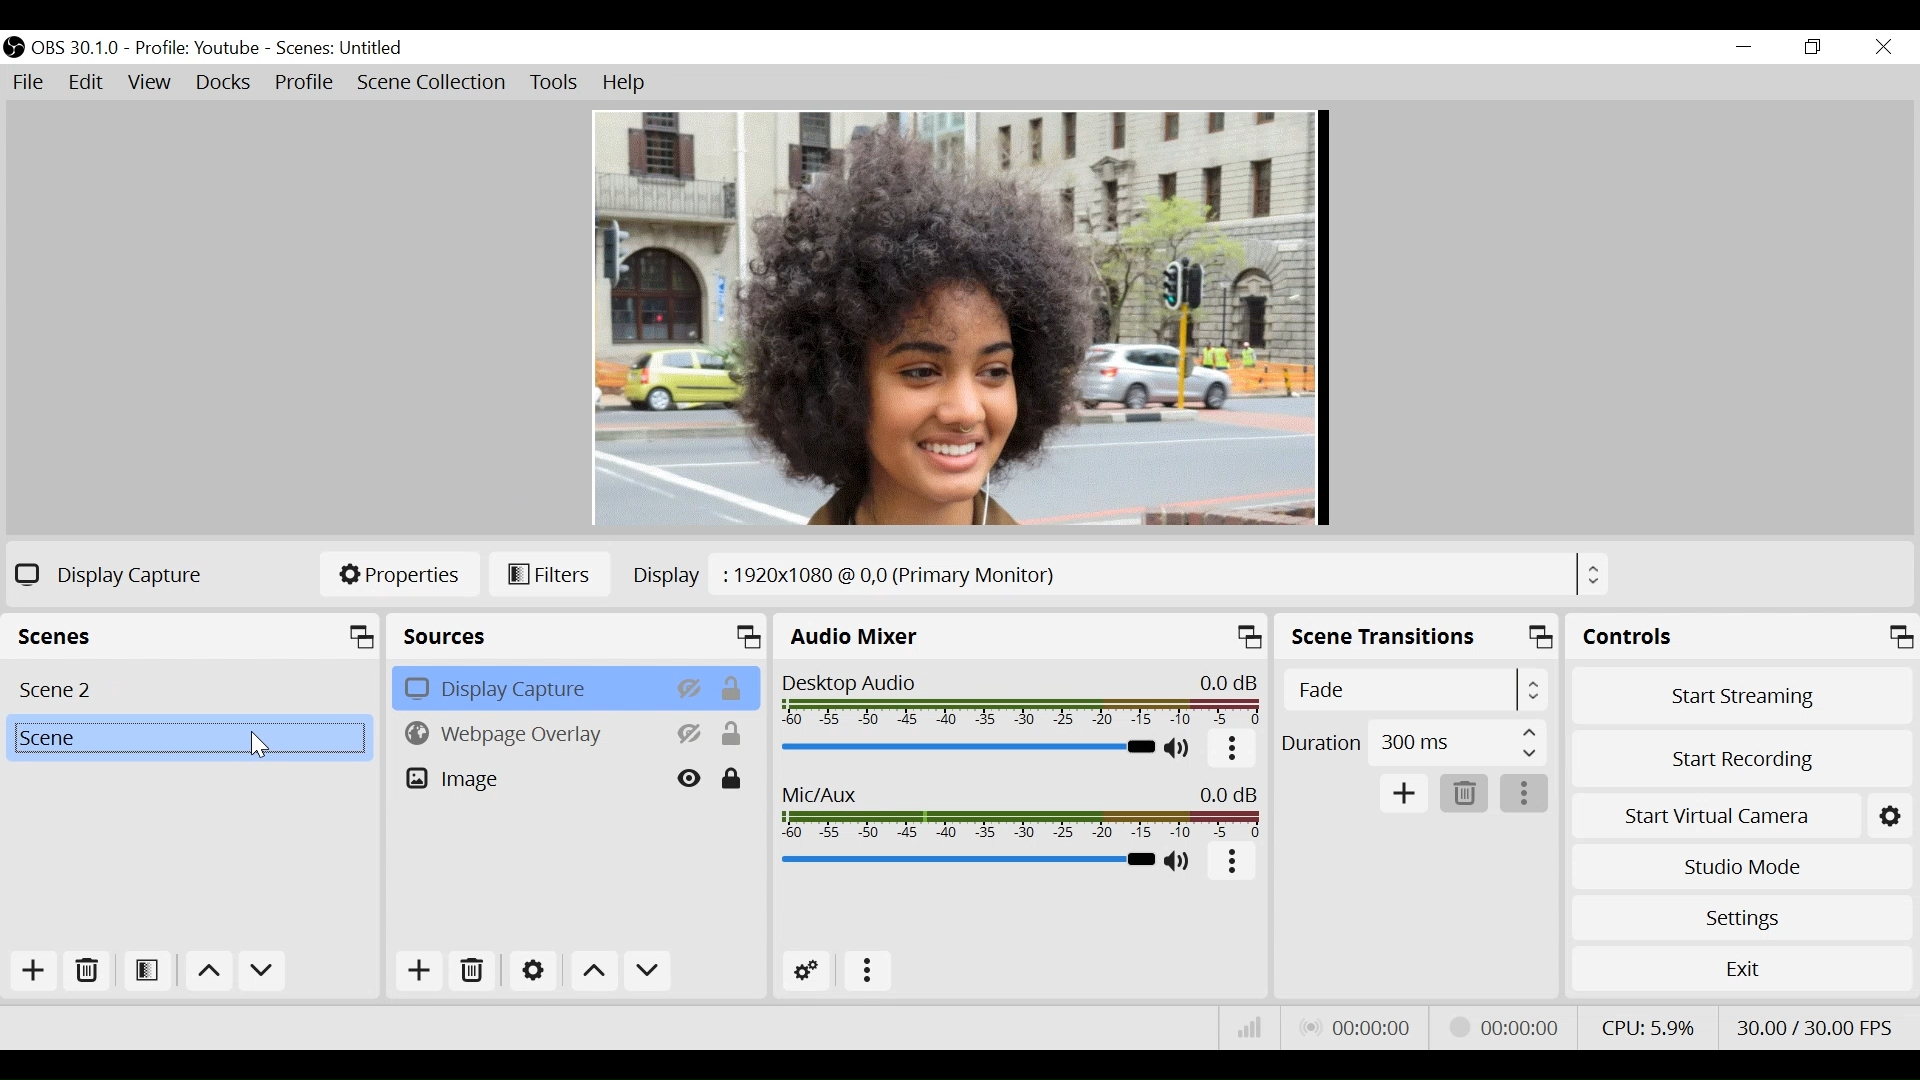 This screenshot has width=1920, height=1080. What do you see at coordinates (1648, 1026) in the screenshot?
I see `CPU Usage` at bounding box center [1648, 1026].